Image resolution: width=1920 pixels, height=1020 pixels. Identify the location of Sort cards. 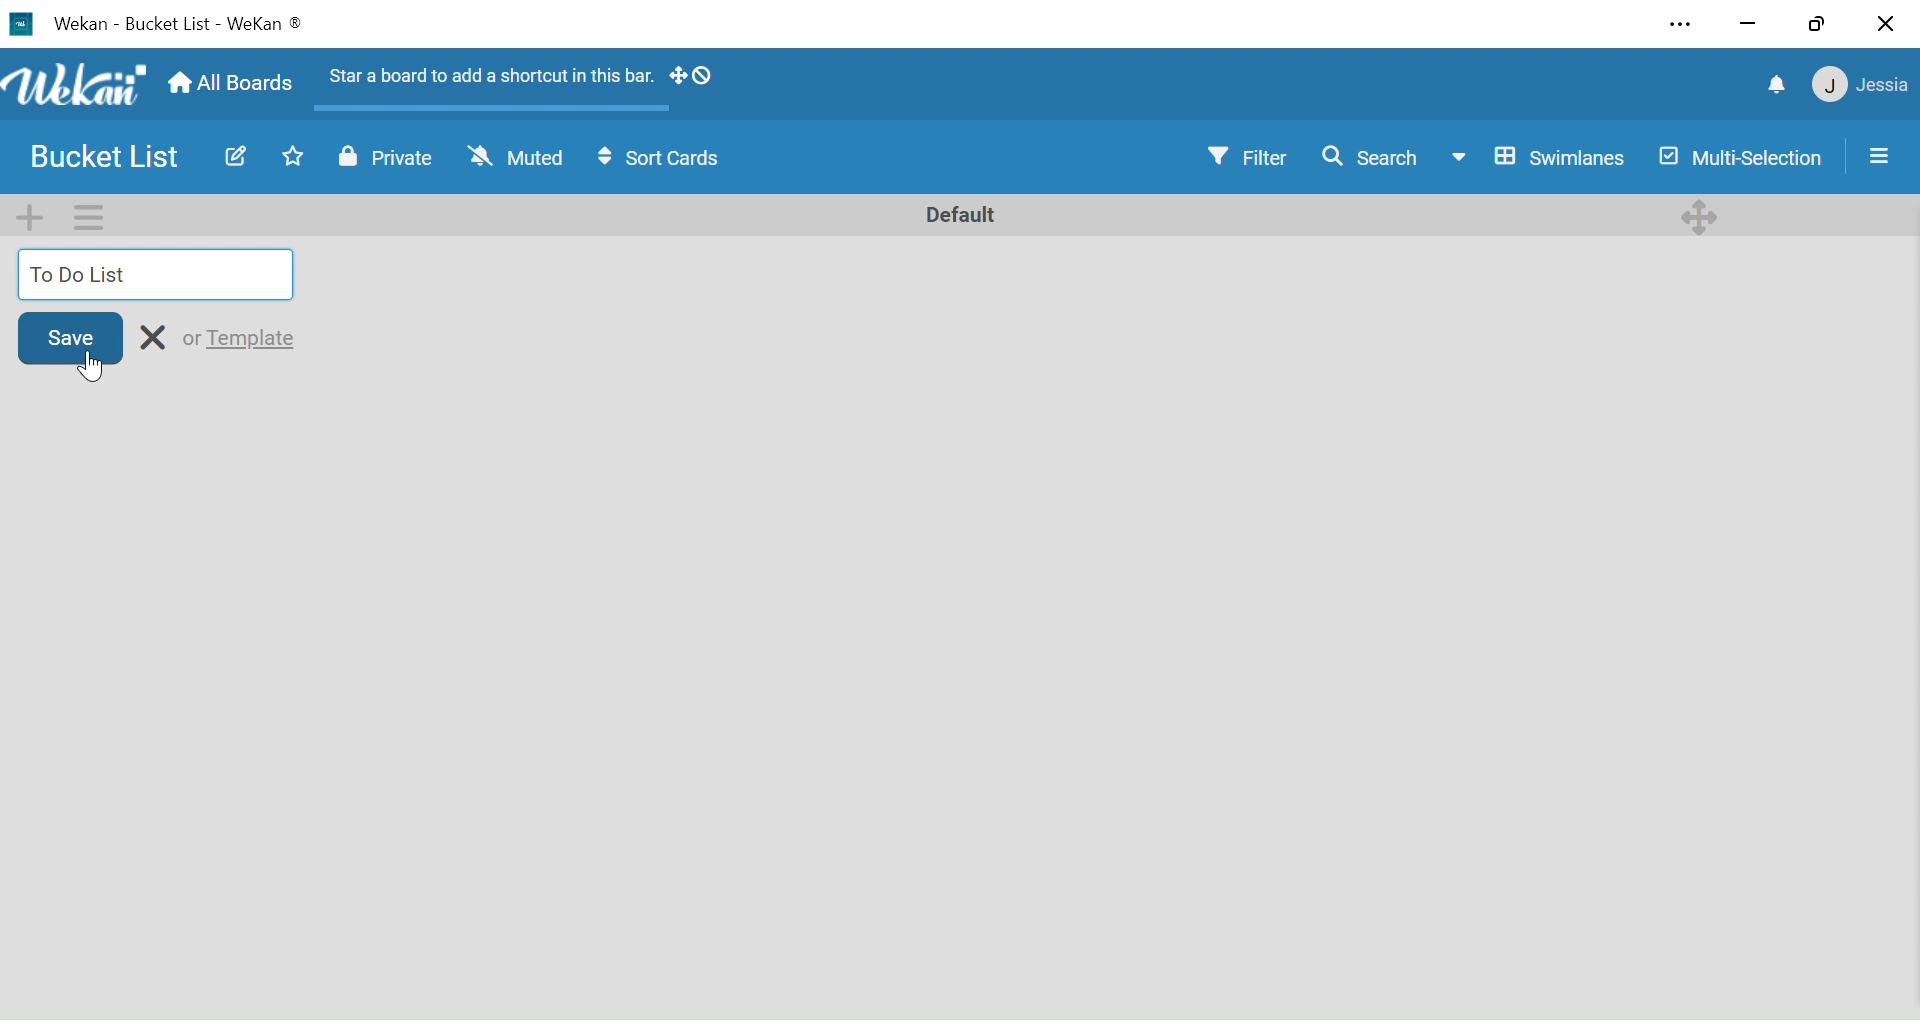
(665, 161).